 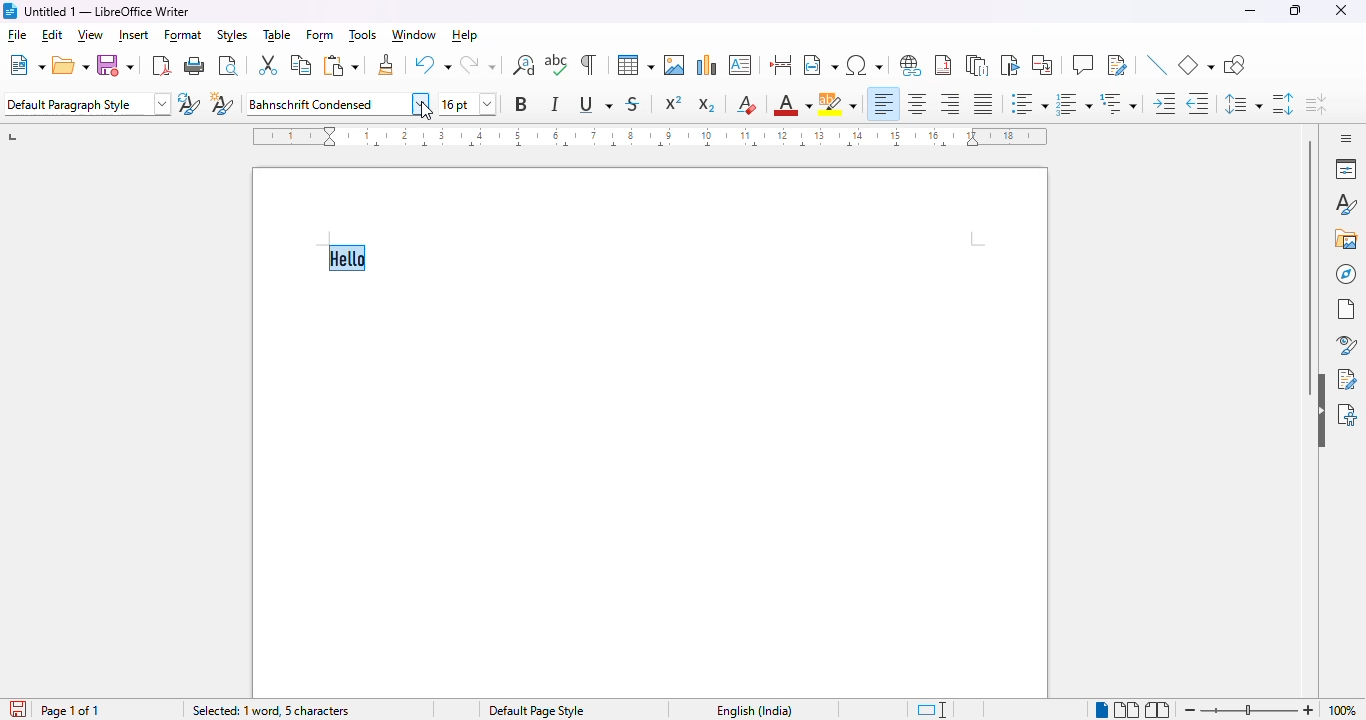 I want to click on font color, so click(x=793, y=104).